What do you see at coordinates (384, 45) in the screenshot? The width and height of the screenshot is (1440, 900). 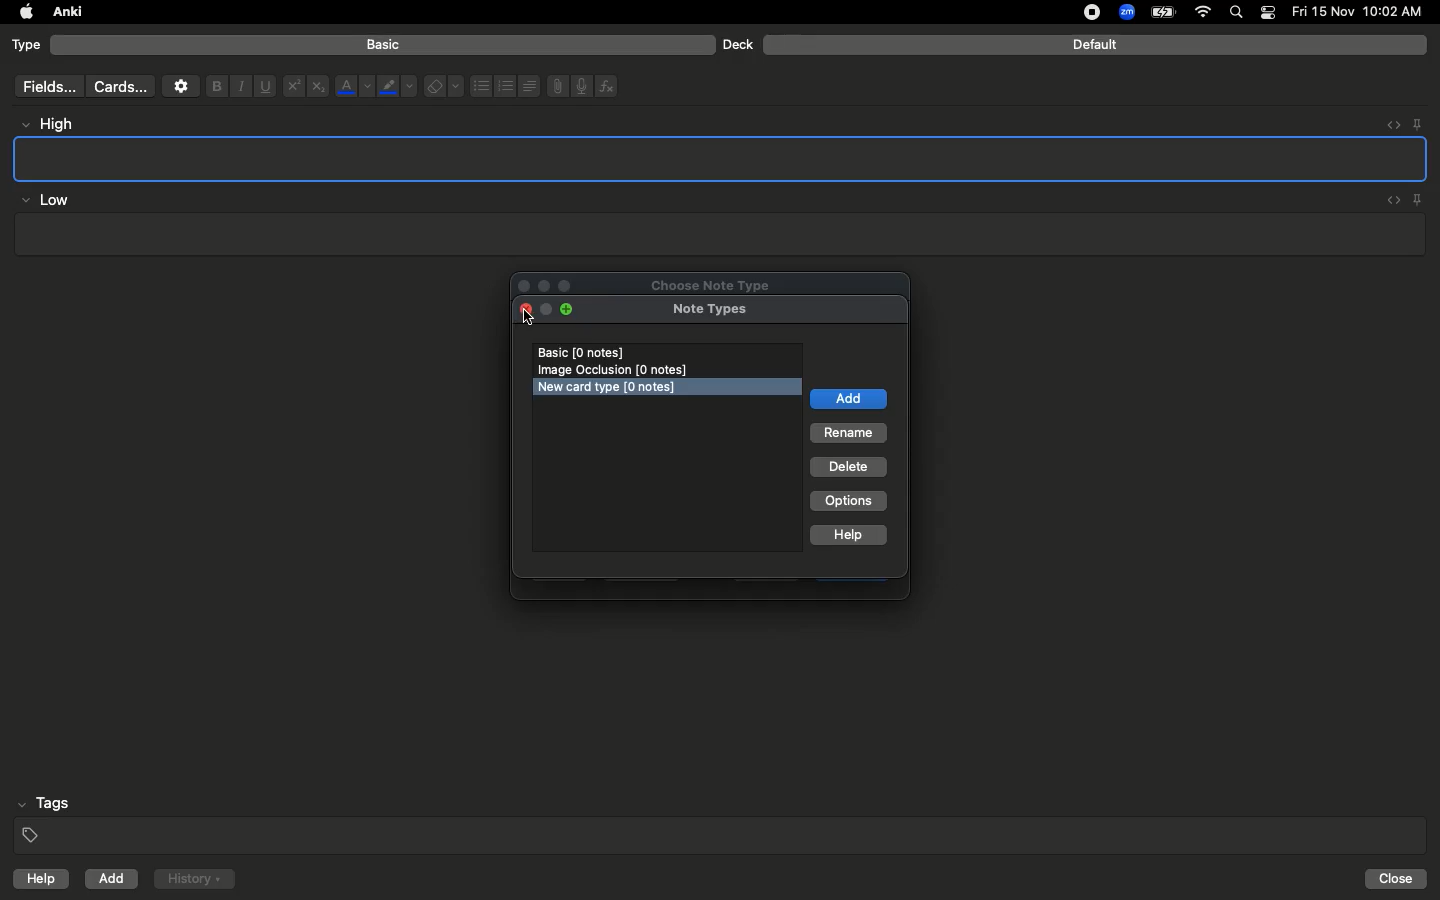 I see `Basic` at bounding box center [384, 45].